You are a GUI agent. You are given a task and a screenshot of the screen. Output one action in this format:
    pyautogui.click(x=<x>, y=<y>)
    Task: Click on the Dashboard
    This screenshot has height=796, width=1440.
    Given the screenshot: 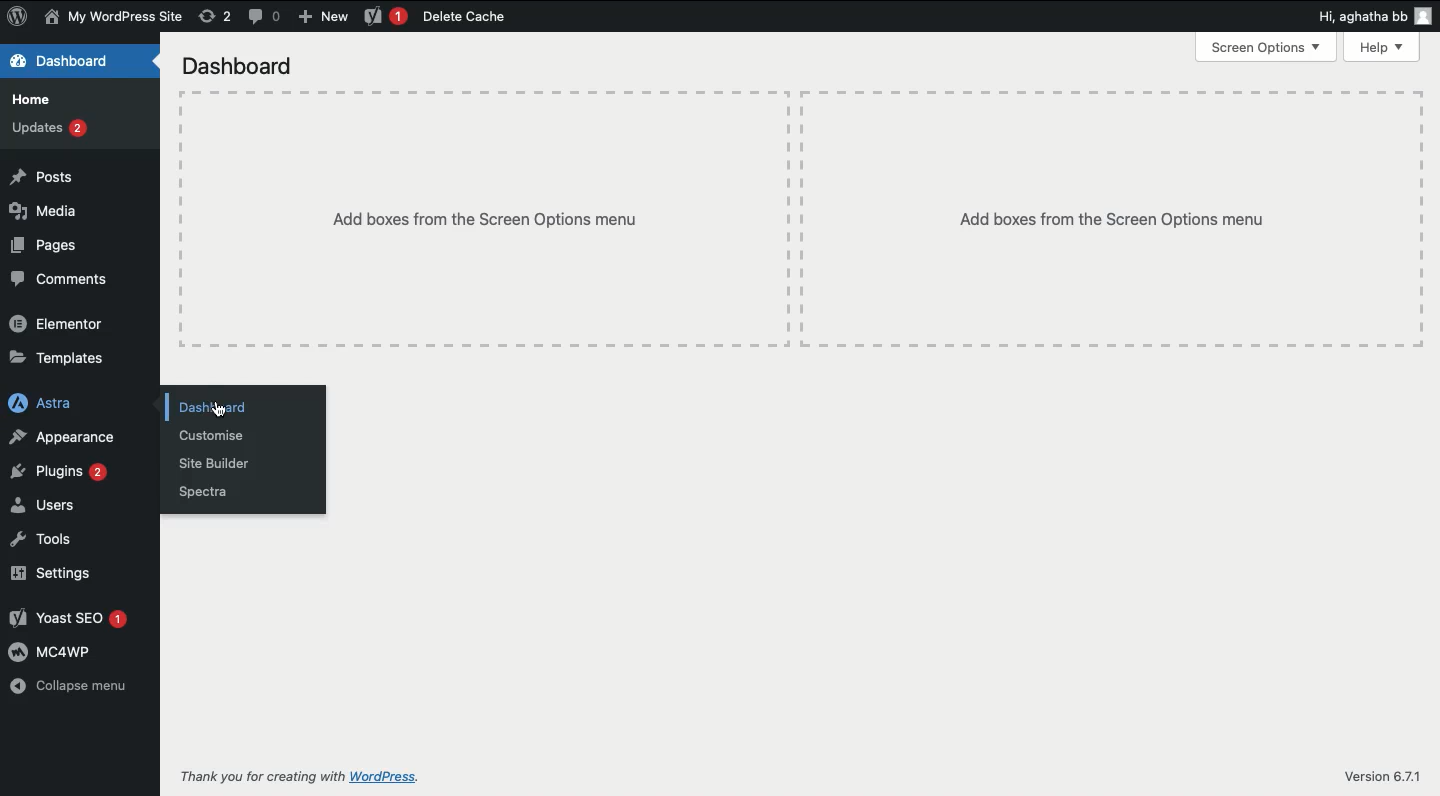 What is the action you would take?
    pyautogui.click(x=247, y=68)
    